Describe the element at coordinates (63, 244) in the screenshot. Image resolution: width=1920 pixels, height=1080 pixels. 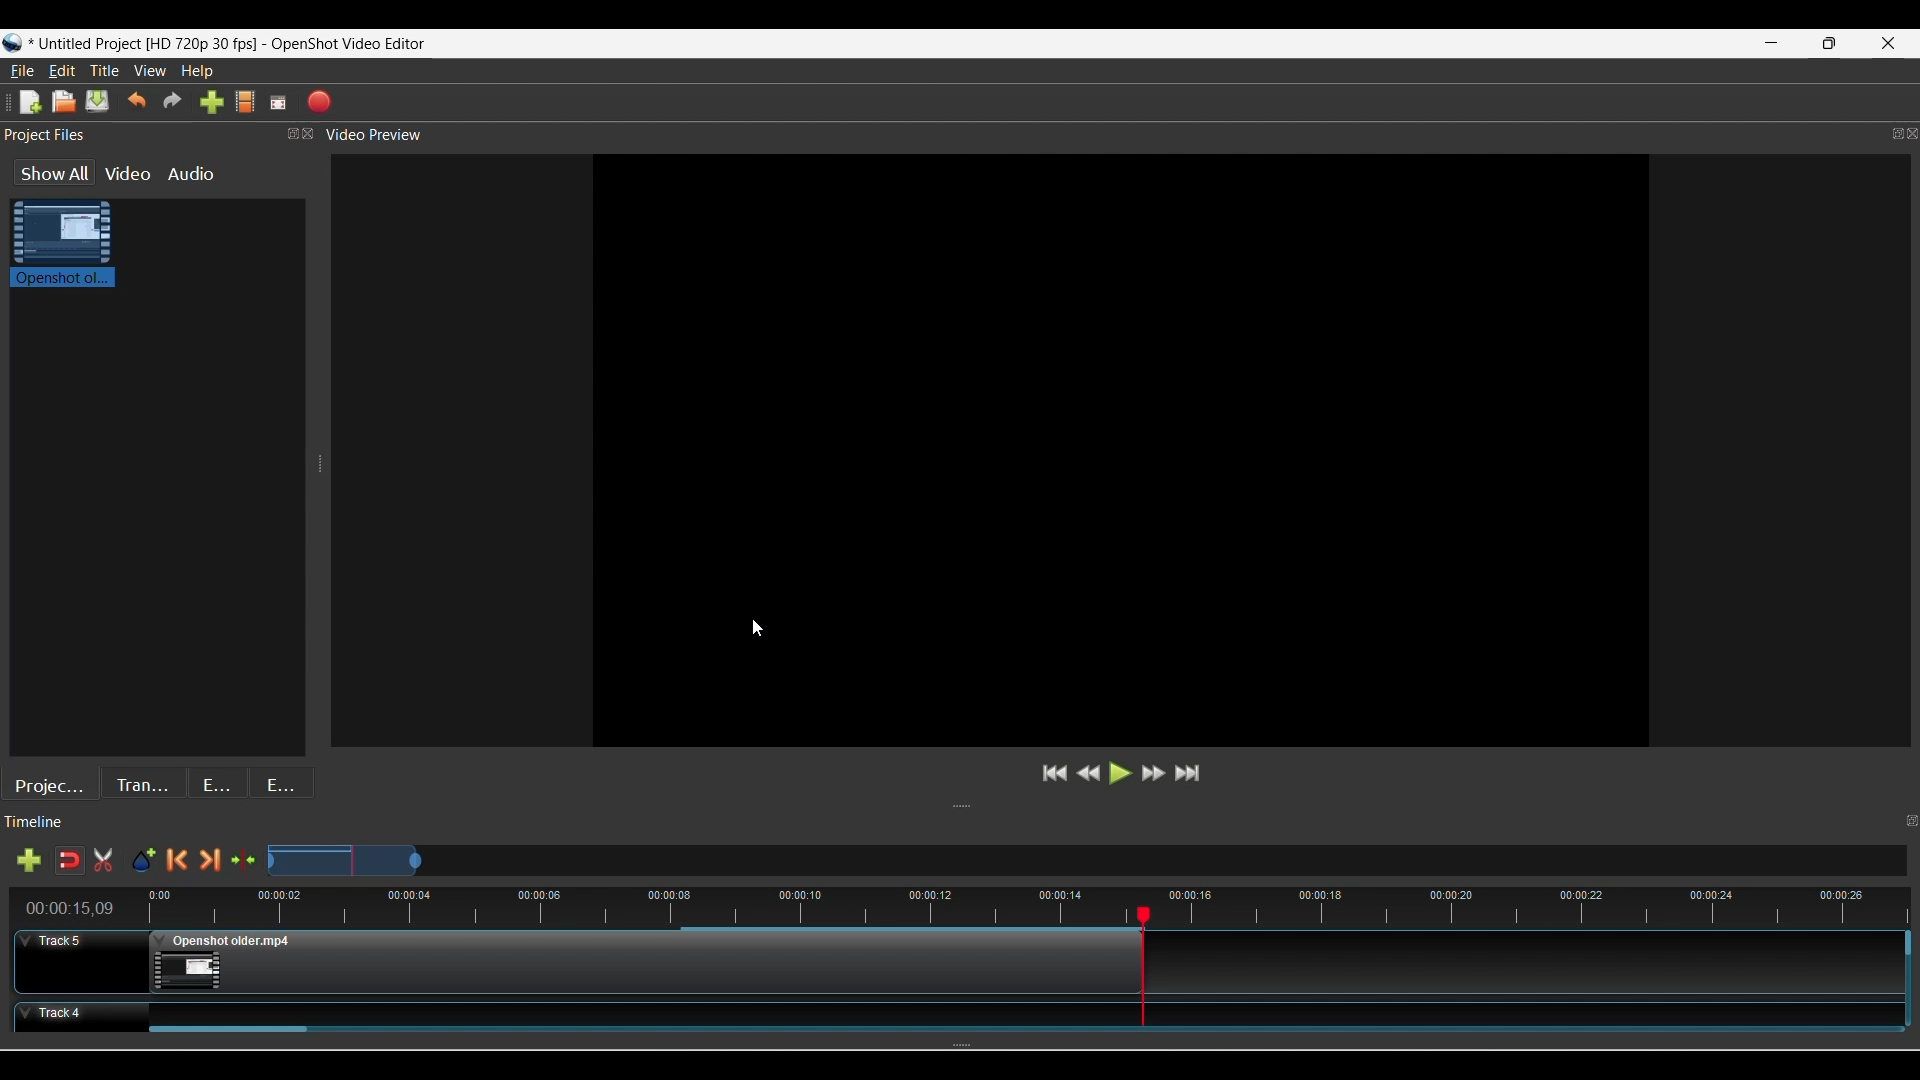
I see `Clip` at that location.